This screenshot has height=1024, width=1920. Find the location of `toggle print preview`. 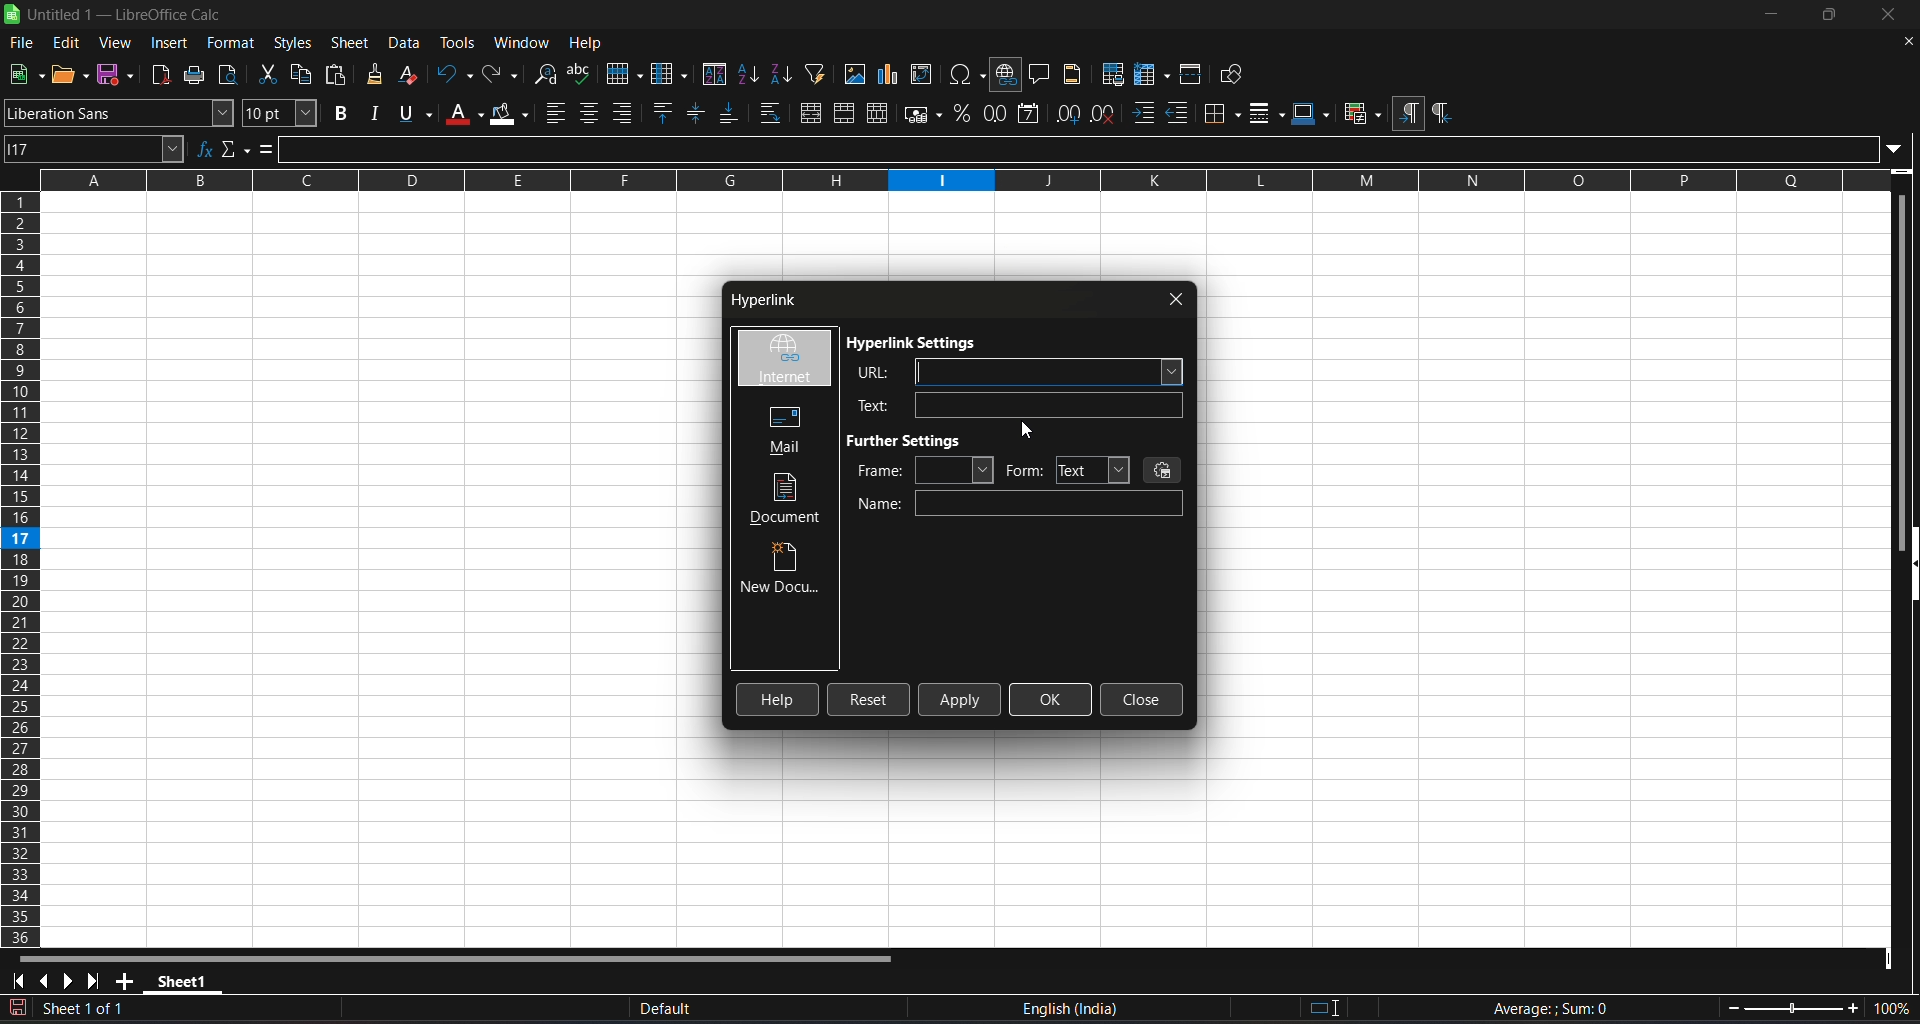

toggle print preview is located at coordinates (232, 75).